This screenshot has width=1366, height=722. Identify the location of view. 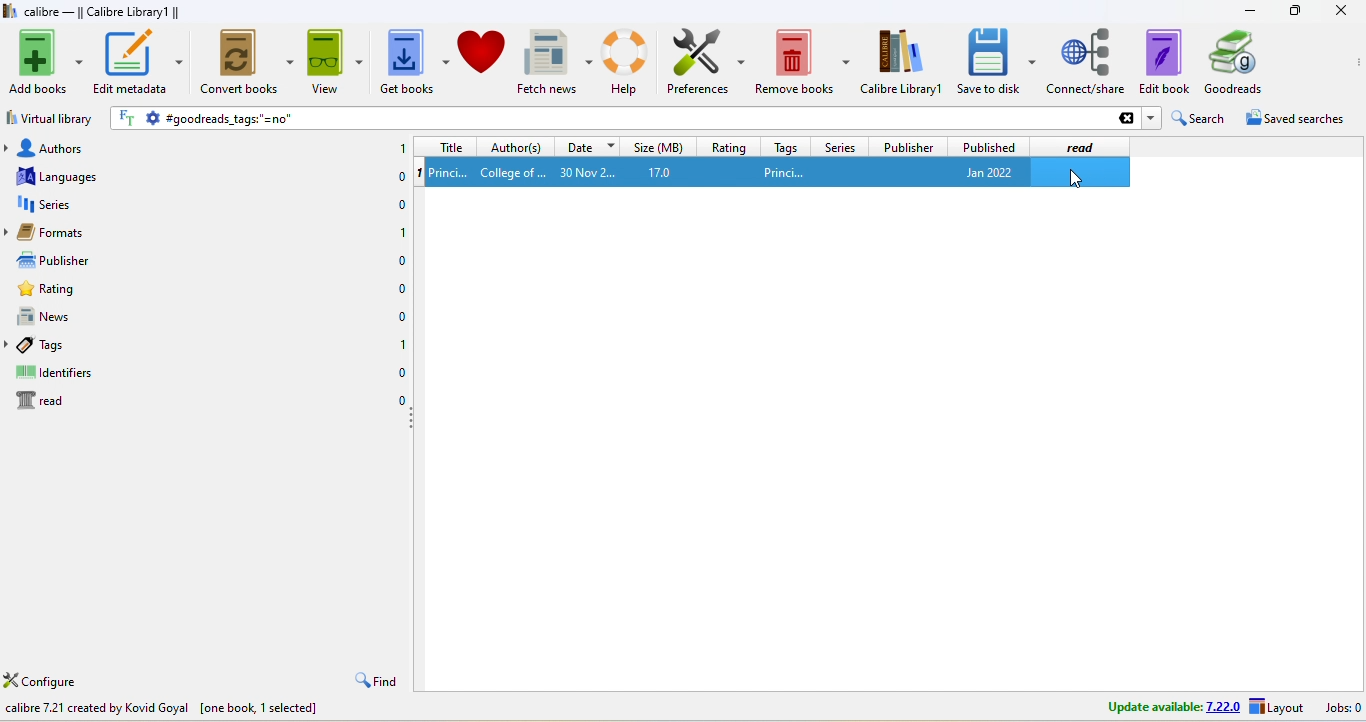
(335, 61).